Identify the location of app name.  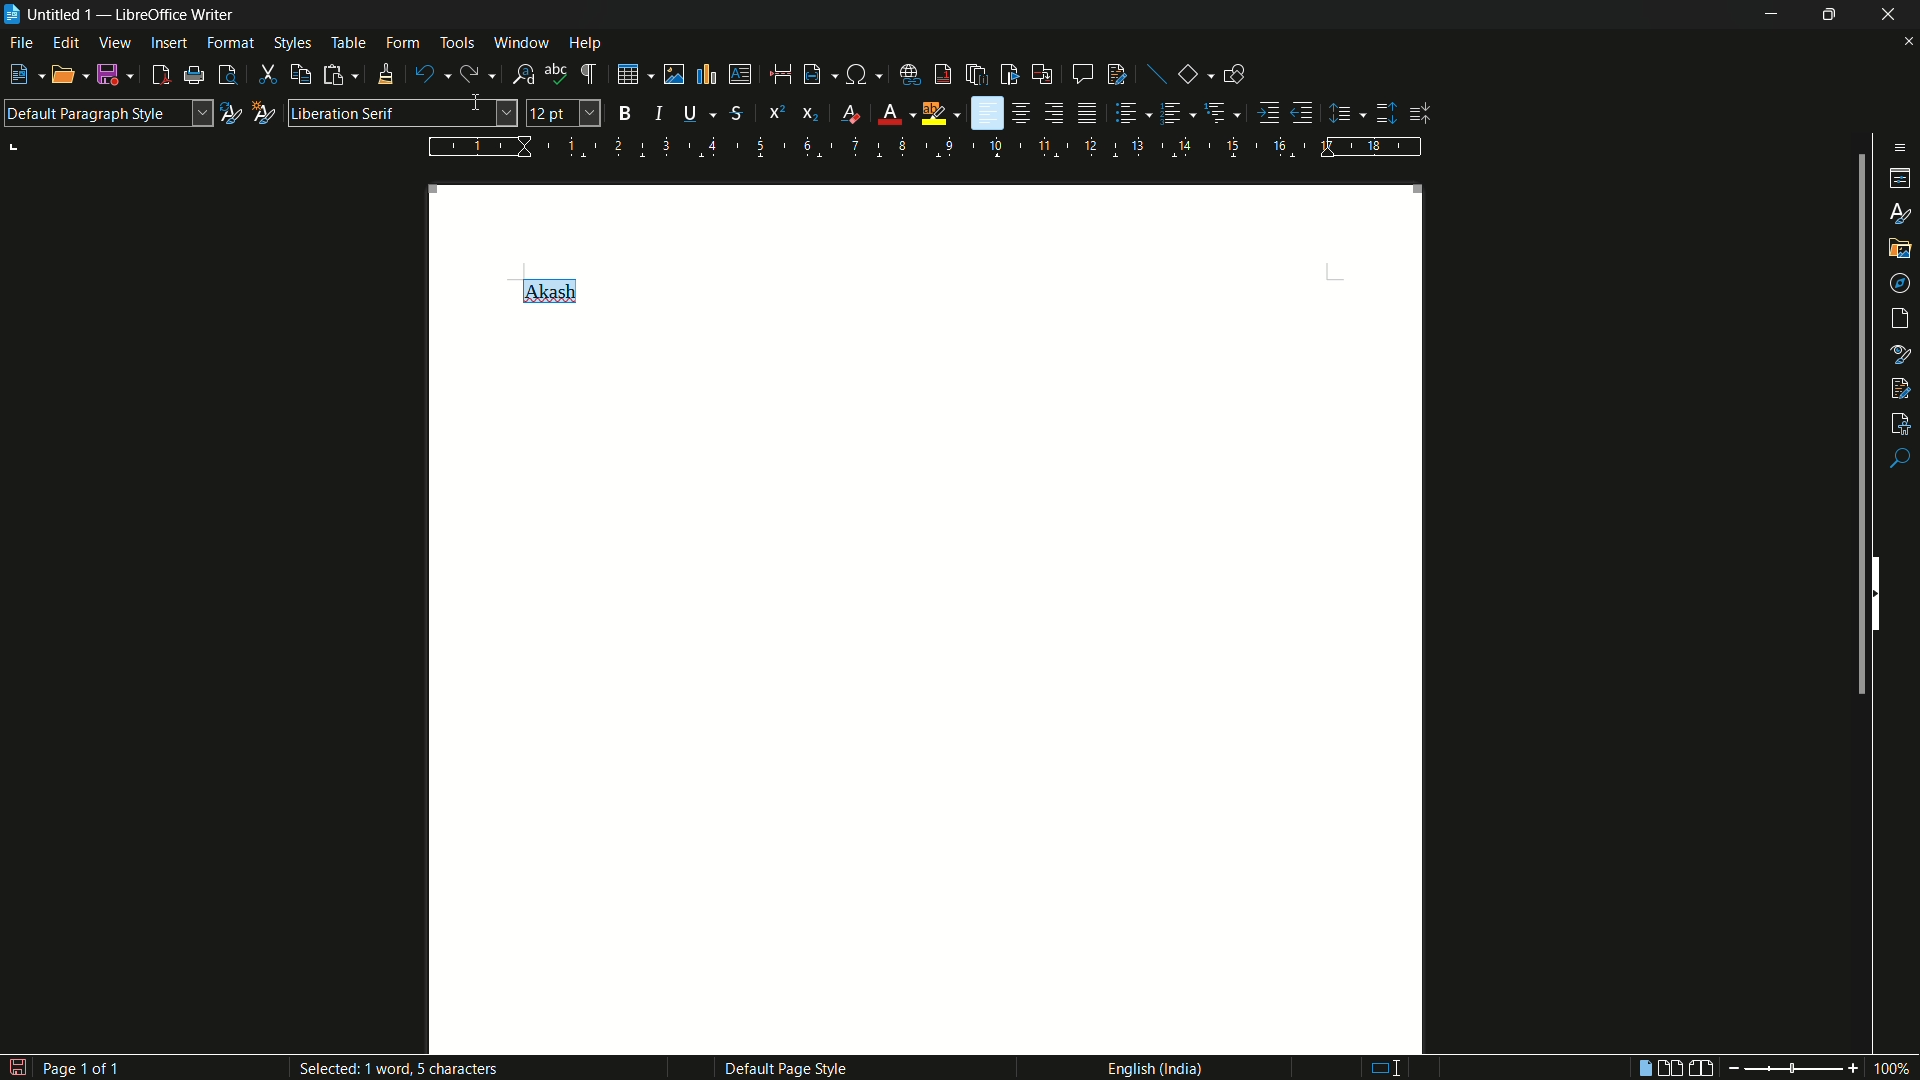
(177, 15).